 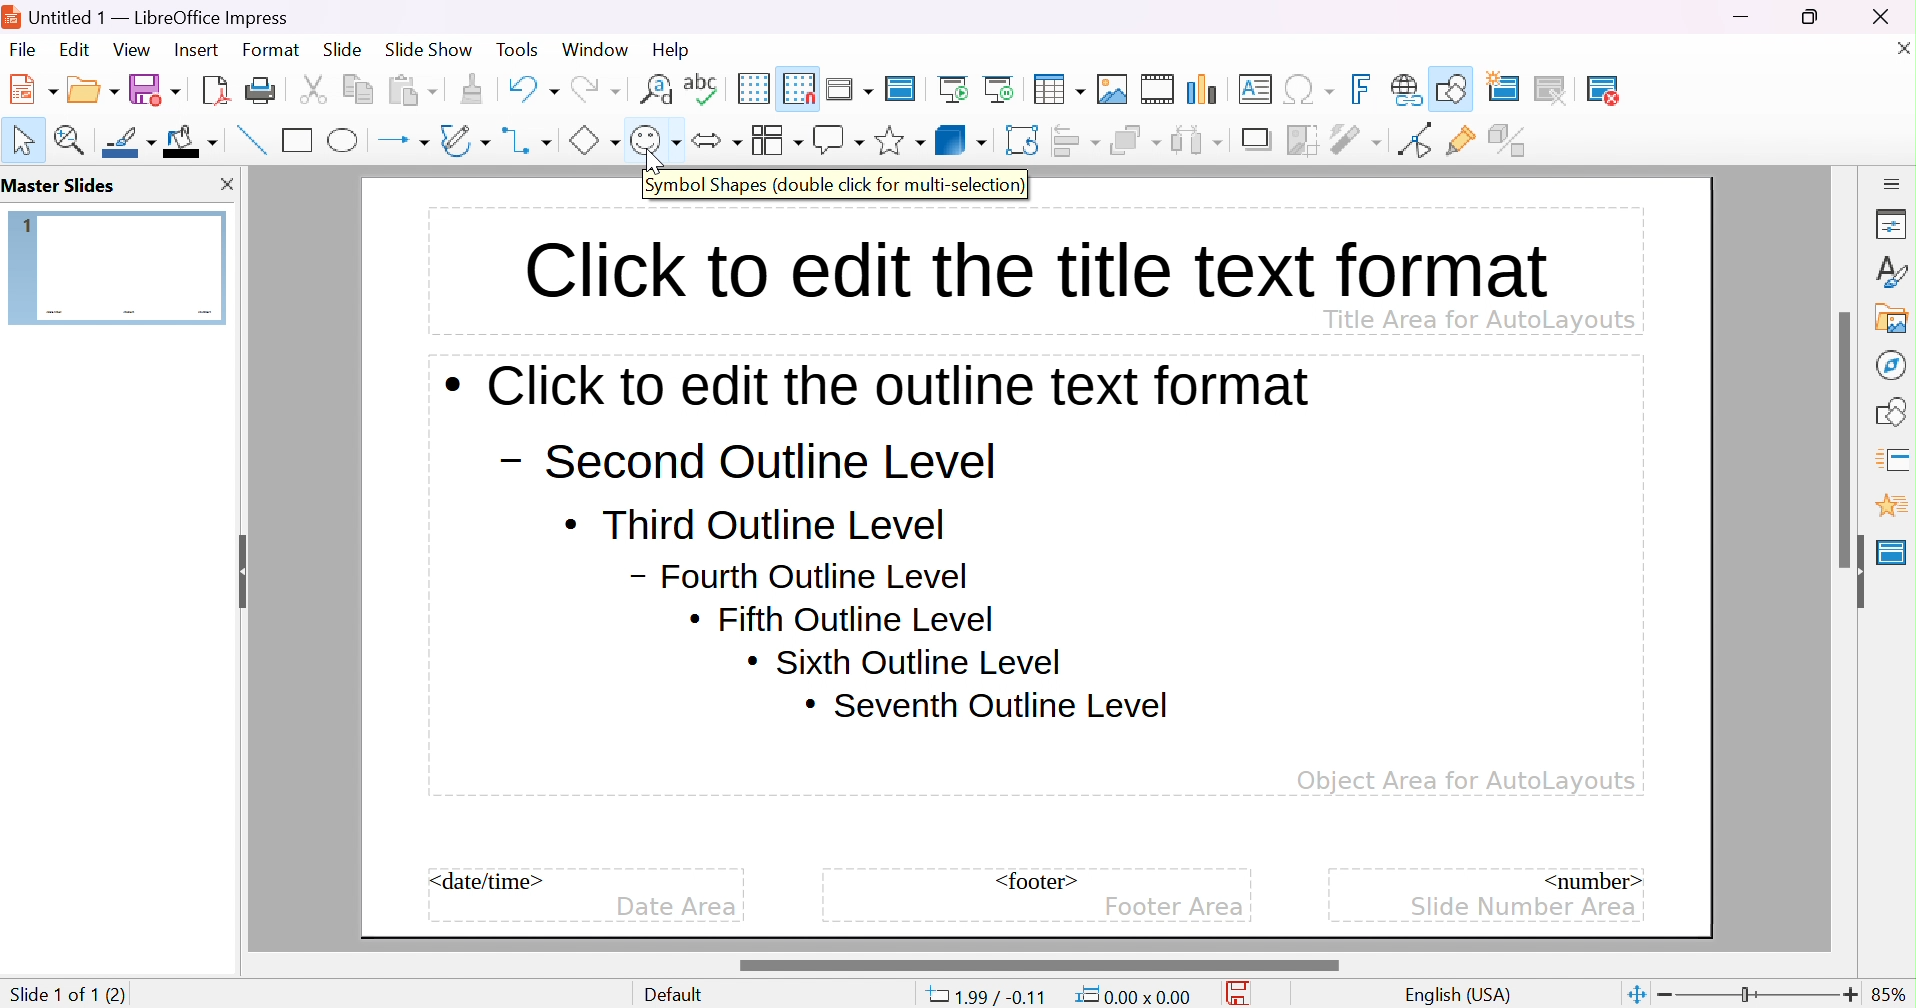 I want to click on table, so click(x=1060, y=87).